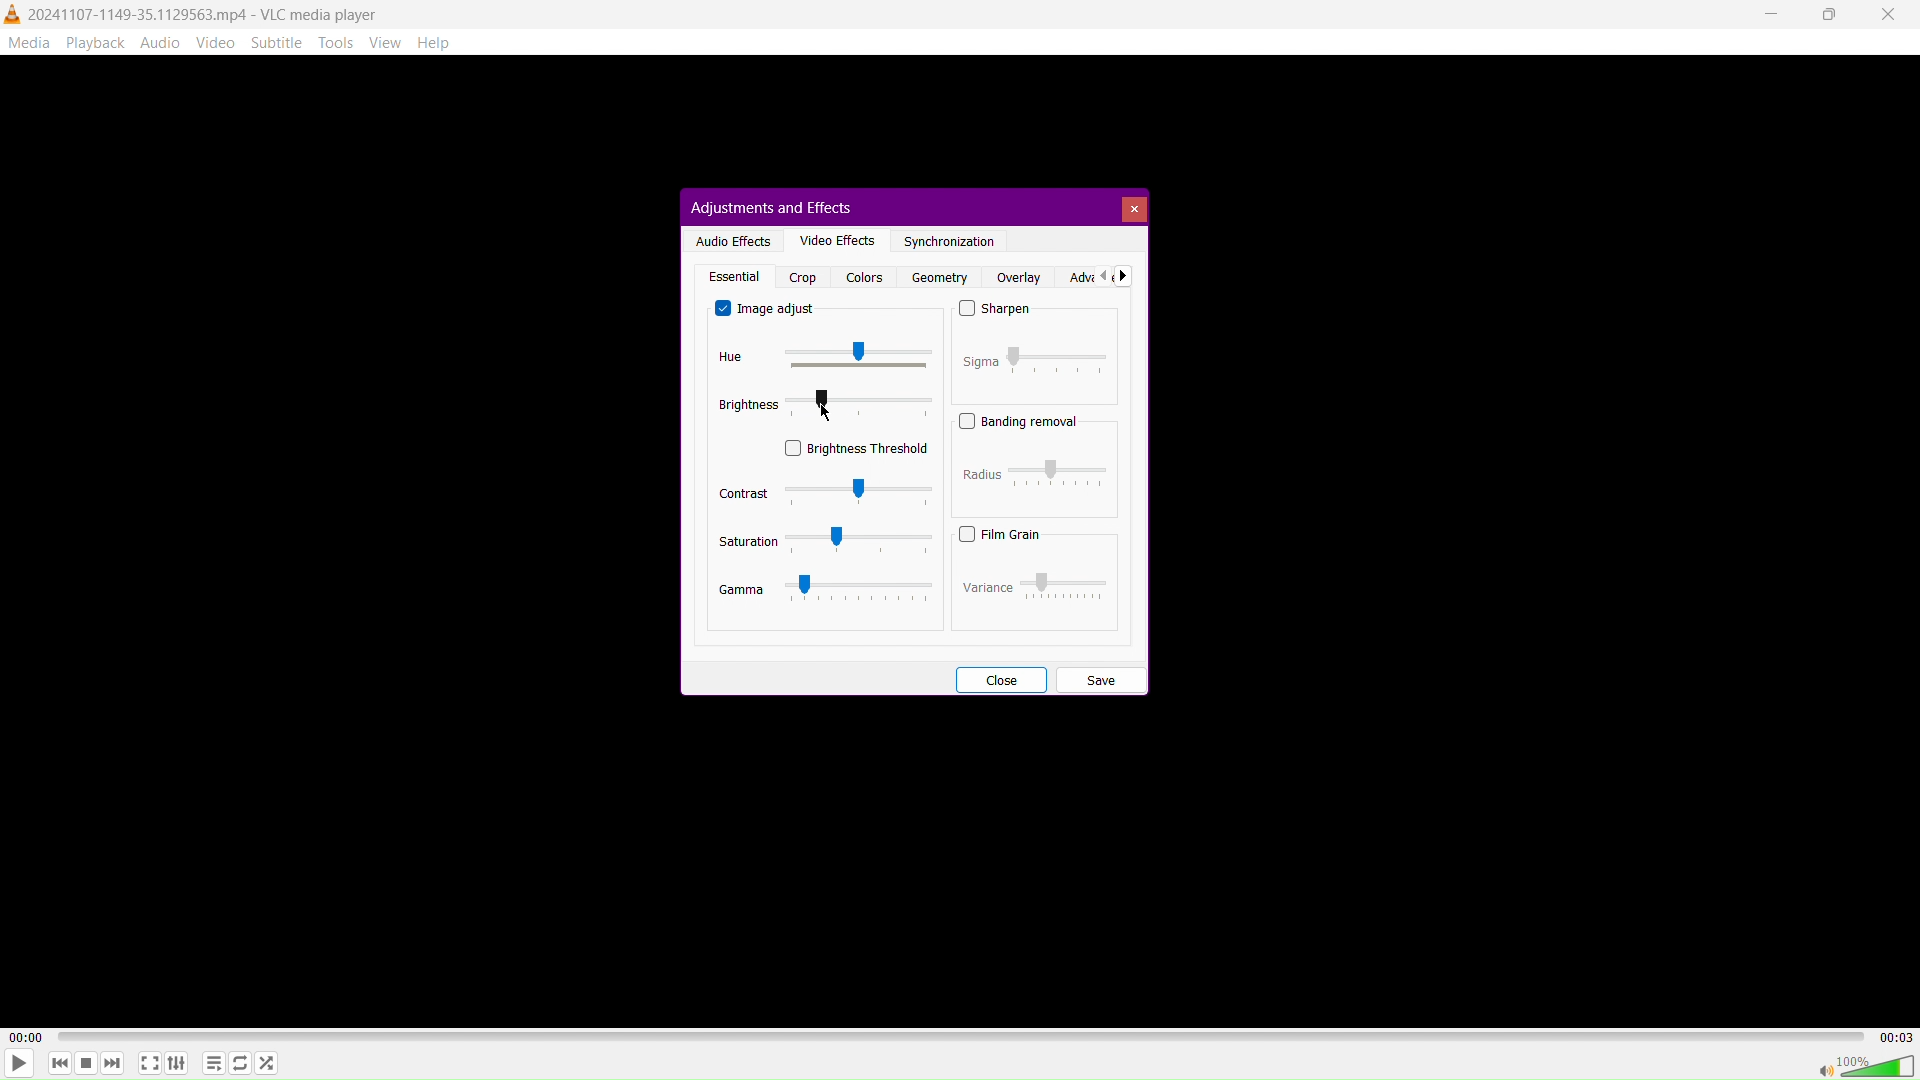 This screenshot has width=1920, height=1080. What do you see at coordinates (240, 1064) in the screenshot?
I see `Toggle Loop` at bounding box center [240, 1064].